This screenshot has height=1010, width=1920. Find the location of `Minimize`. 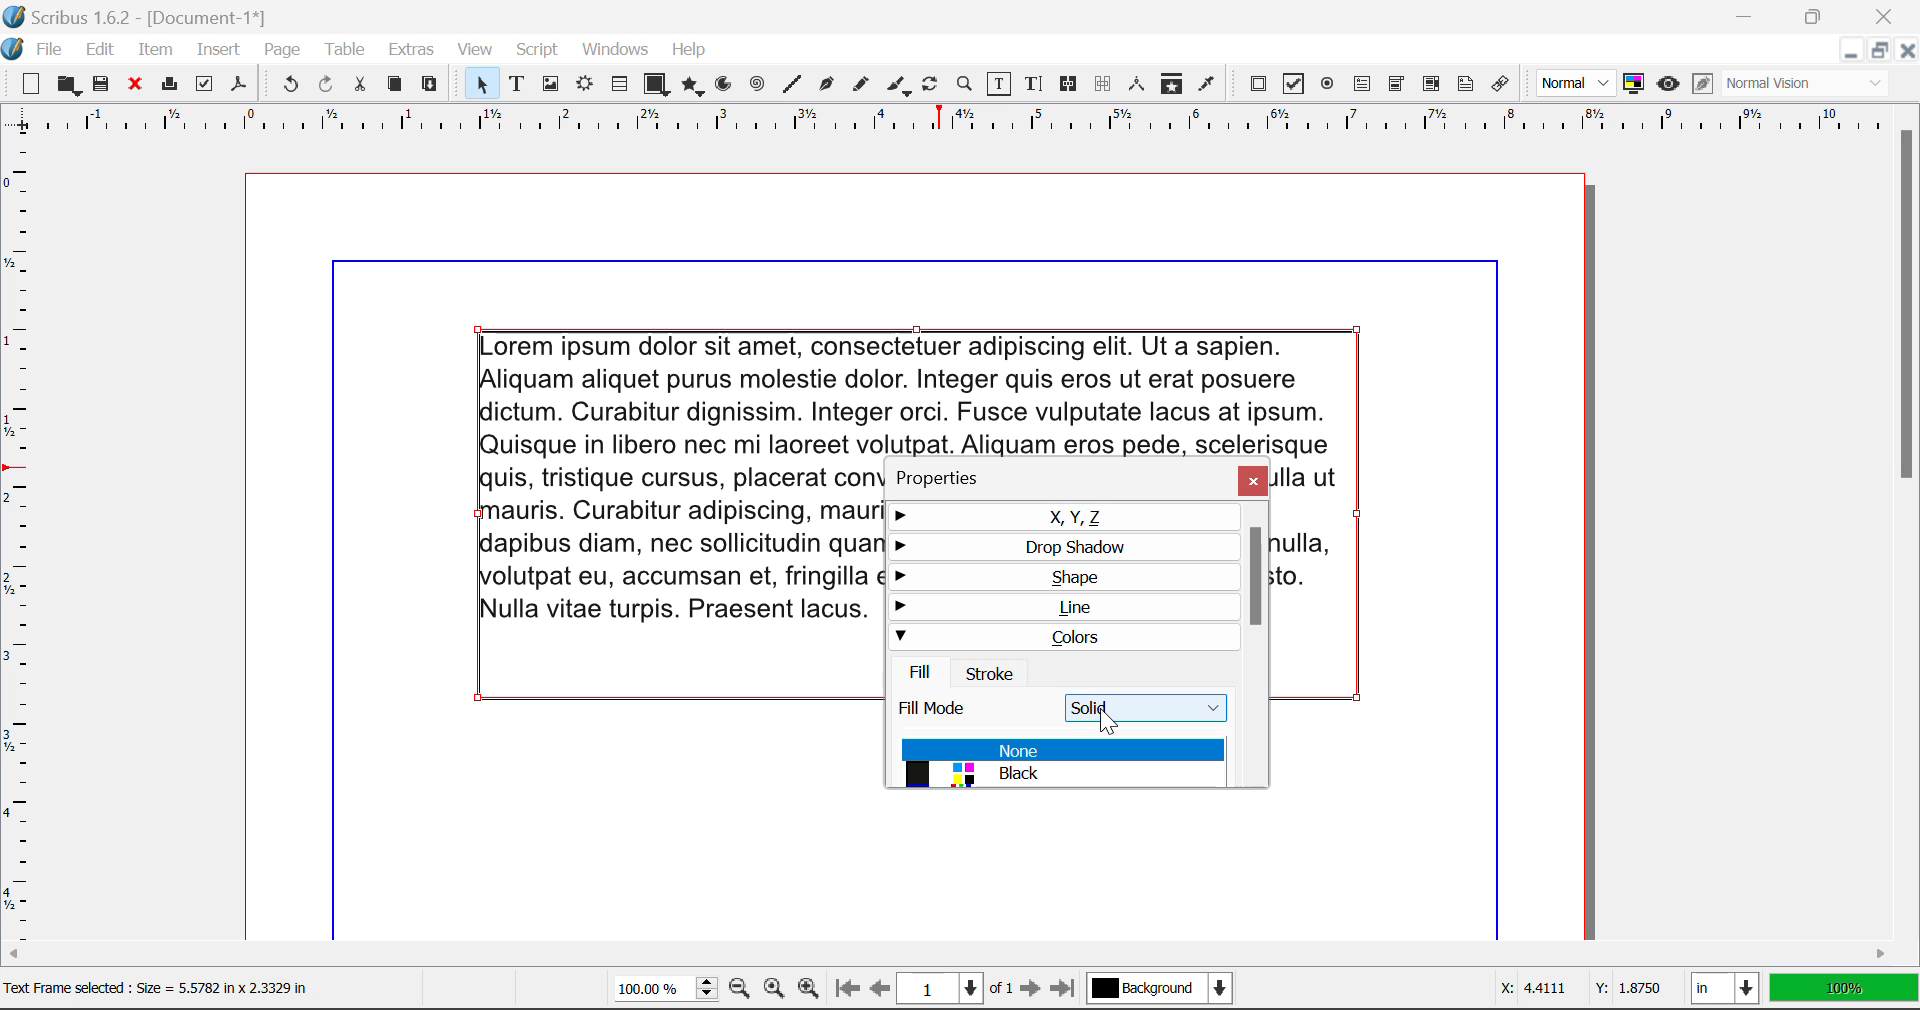

Minimize is located at coordinates (1814, 14).